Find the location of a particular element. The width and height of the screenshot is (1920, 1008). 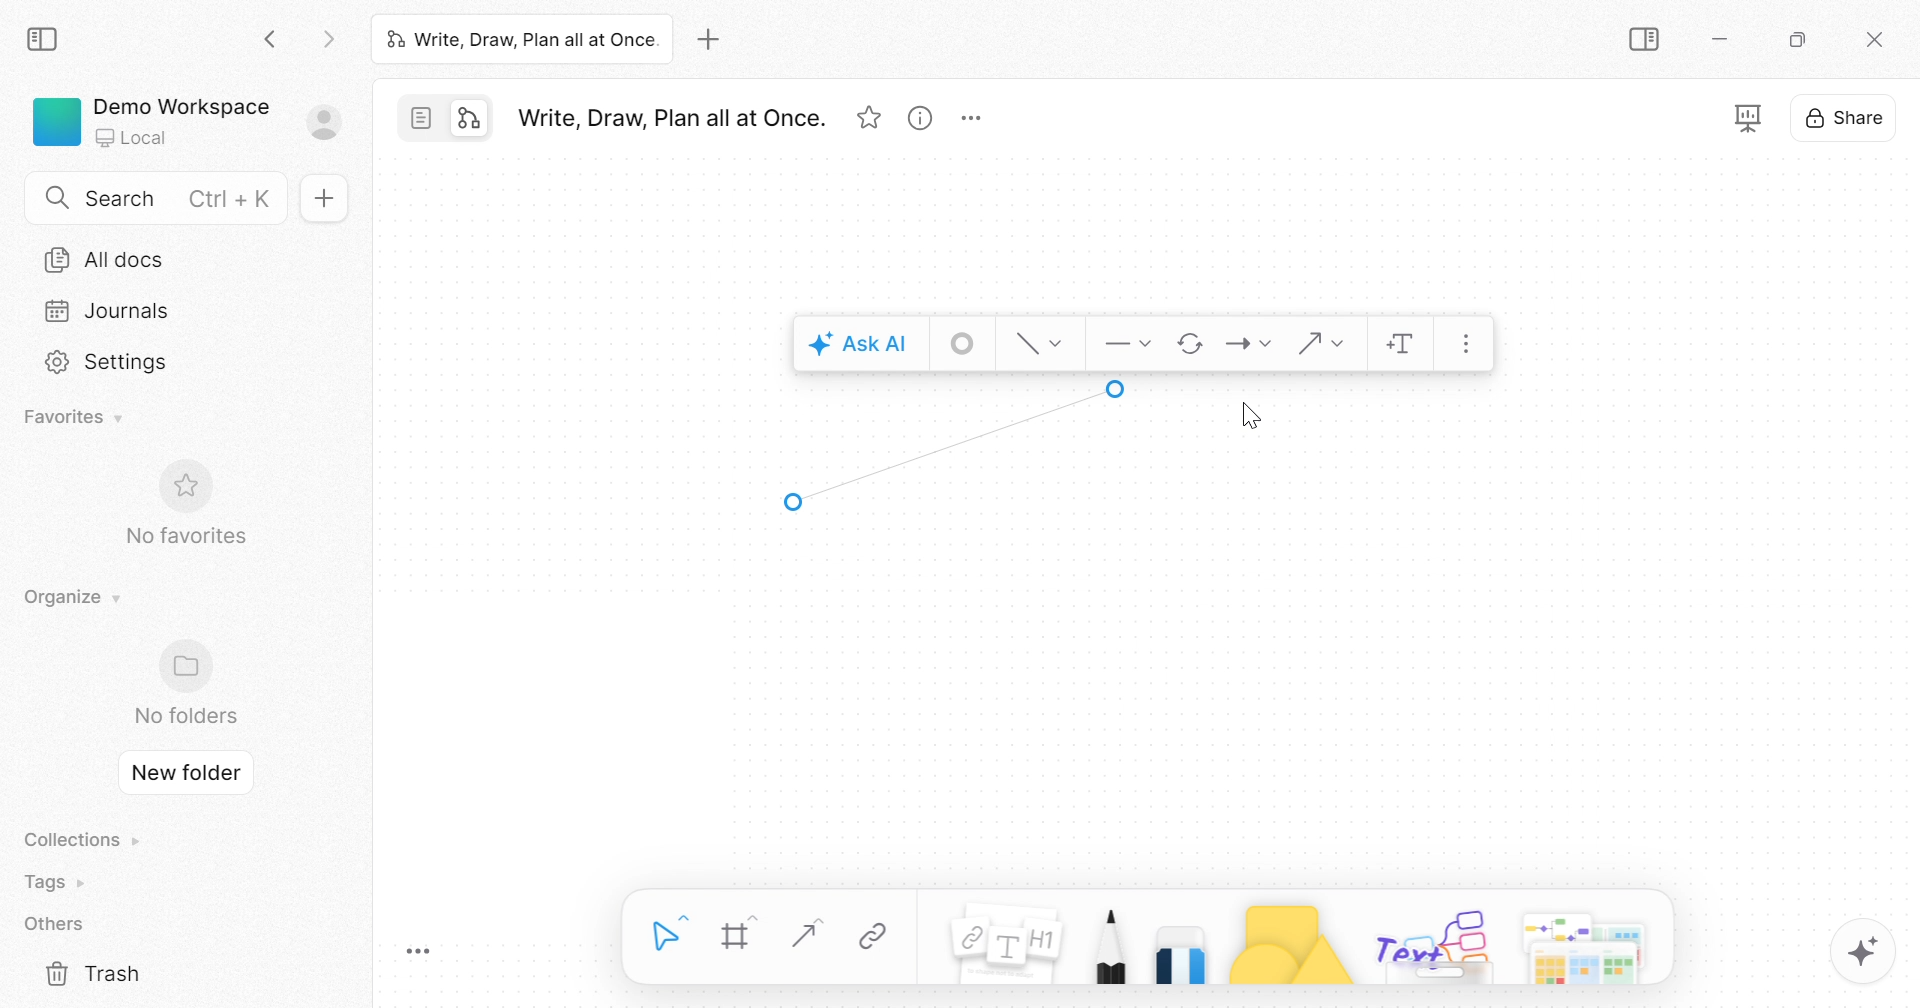

Minimize is located at coordinates (1726, 43).